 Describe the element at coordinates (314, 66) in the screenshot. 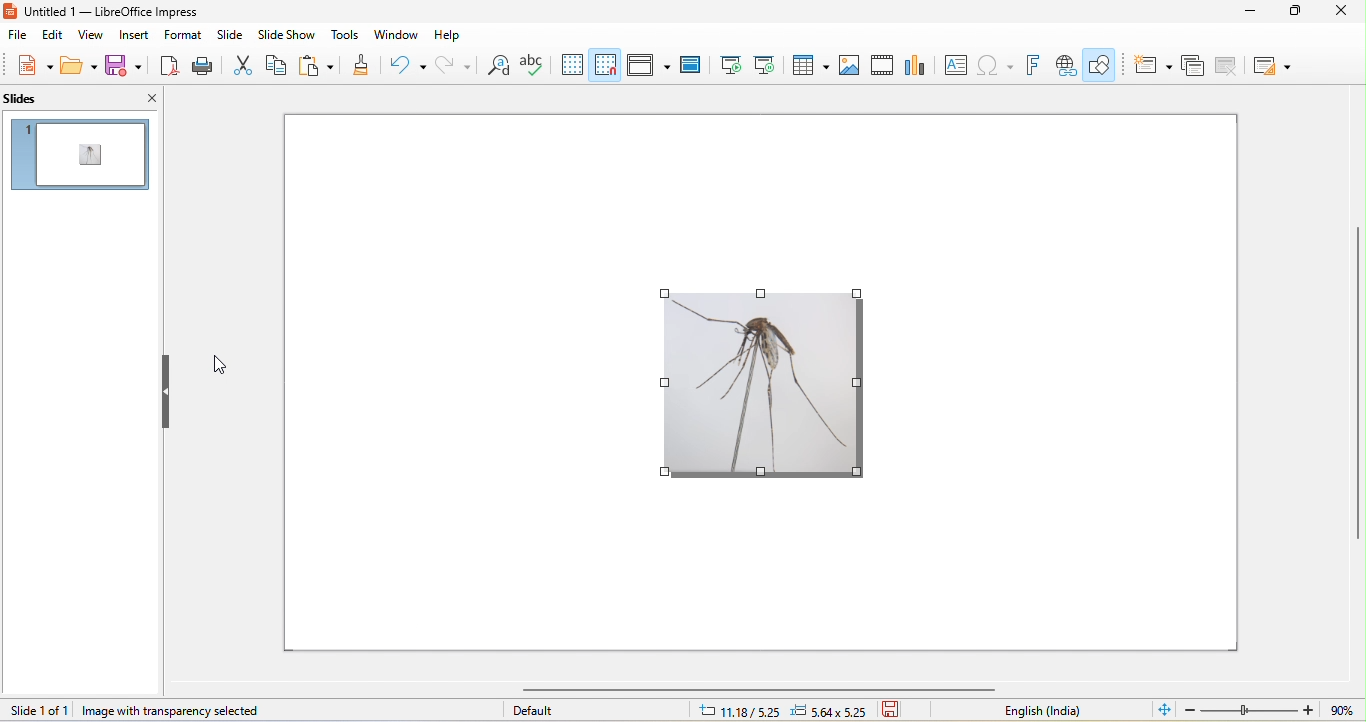

I see `Clipboard` at that location.